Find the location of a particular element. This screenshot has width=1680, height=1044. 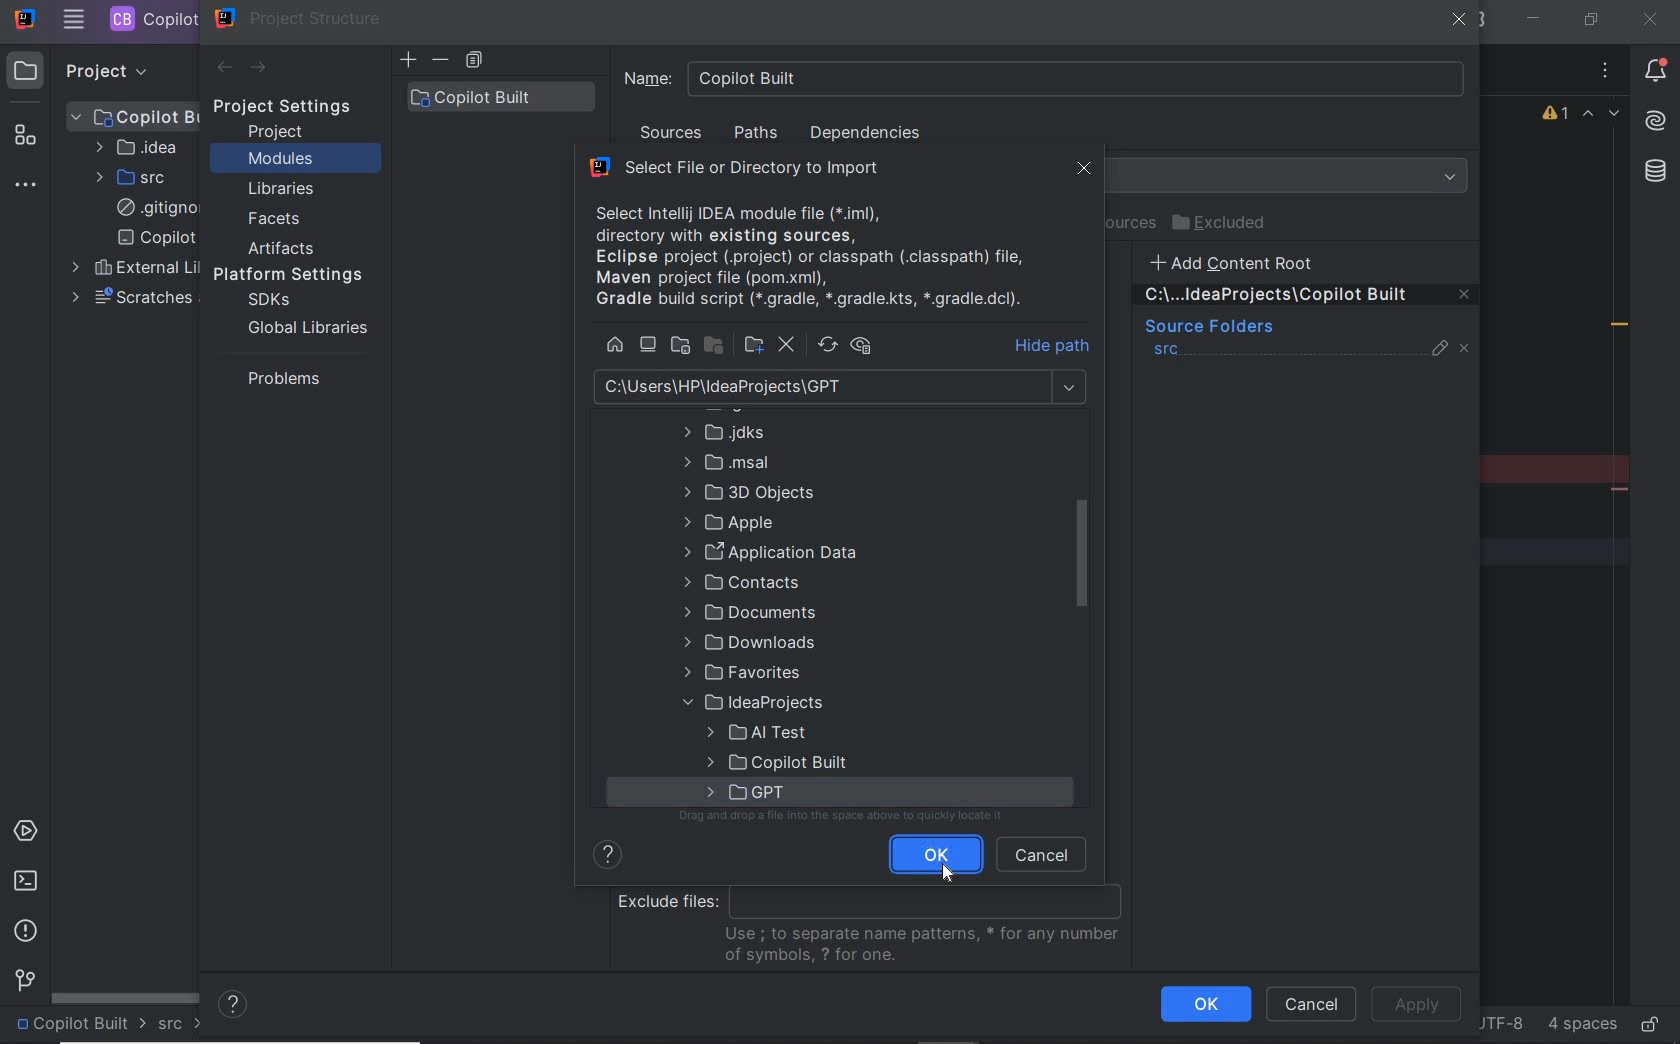

make file ready only is located at coordinates (1649, 1023).